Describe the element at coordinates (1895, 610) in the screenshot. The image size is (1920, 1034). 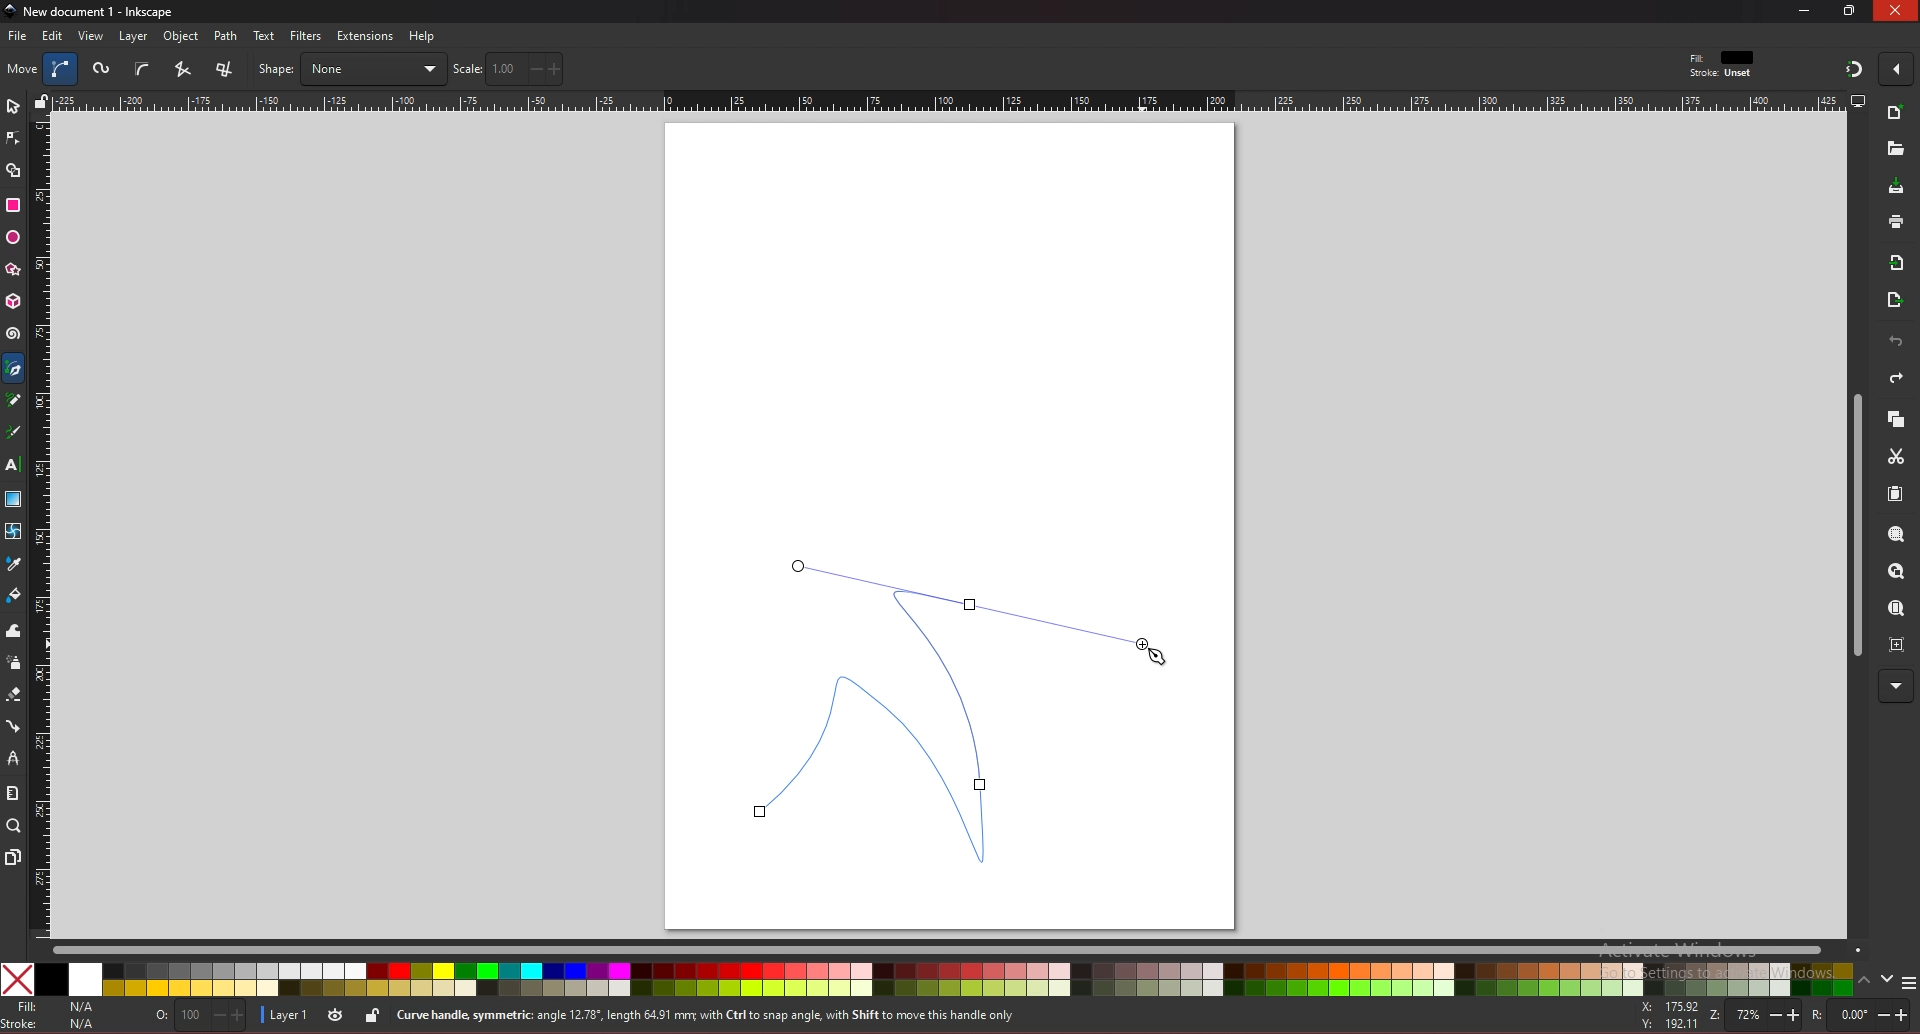
I see `zoom page` at that location.